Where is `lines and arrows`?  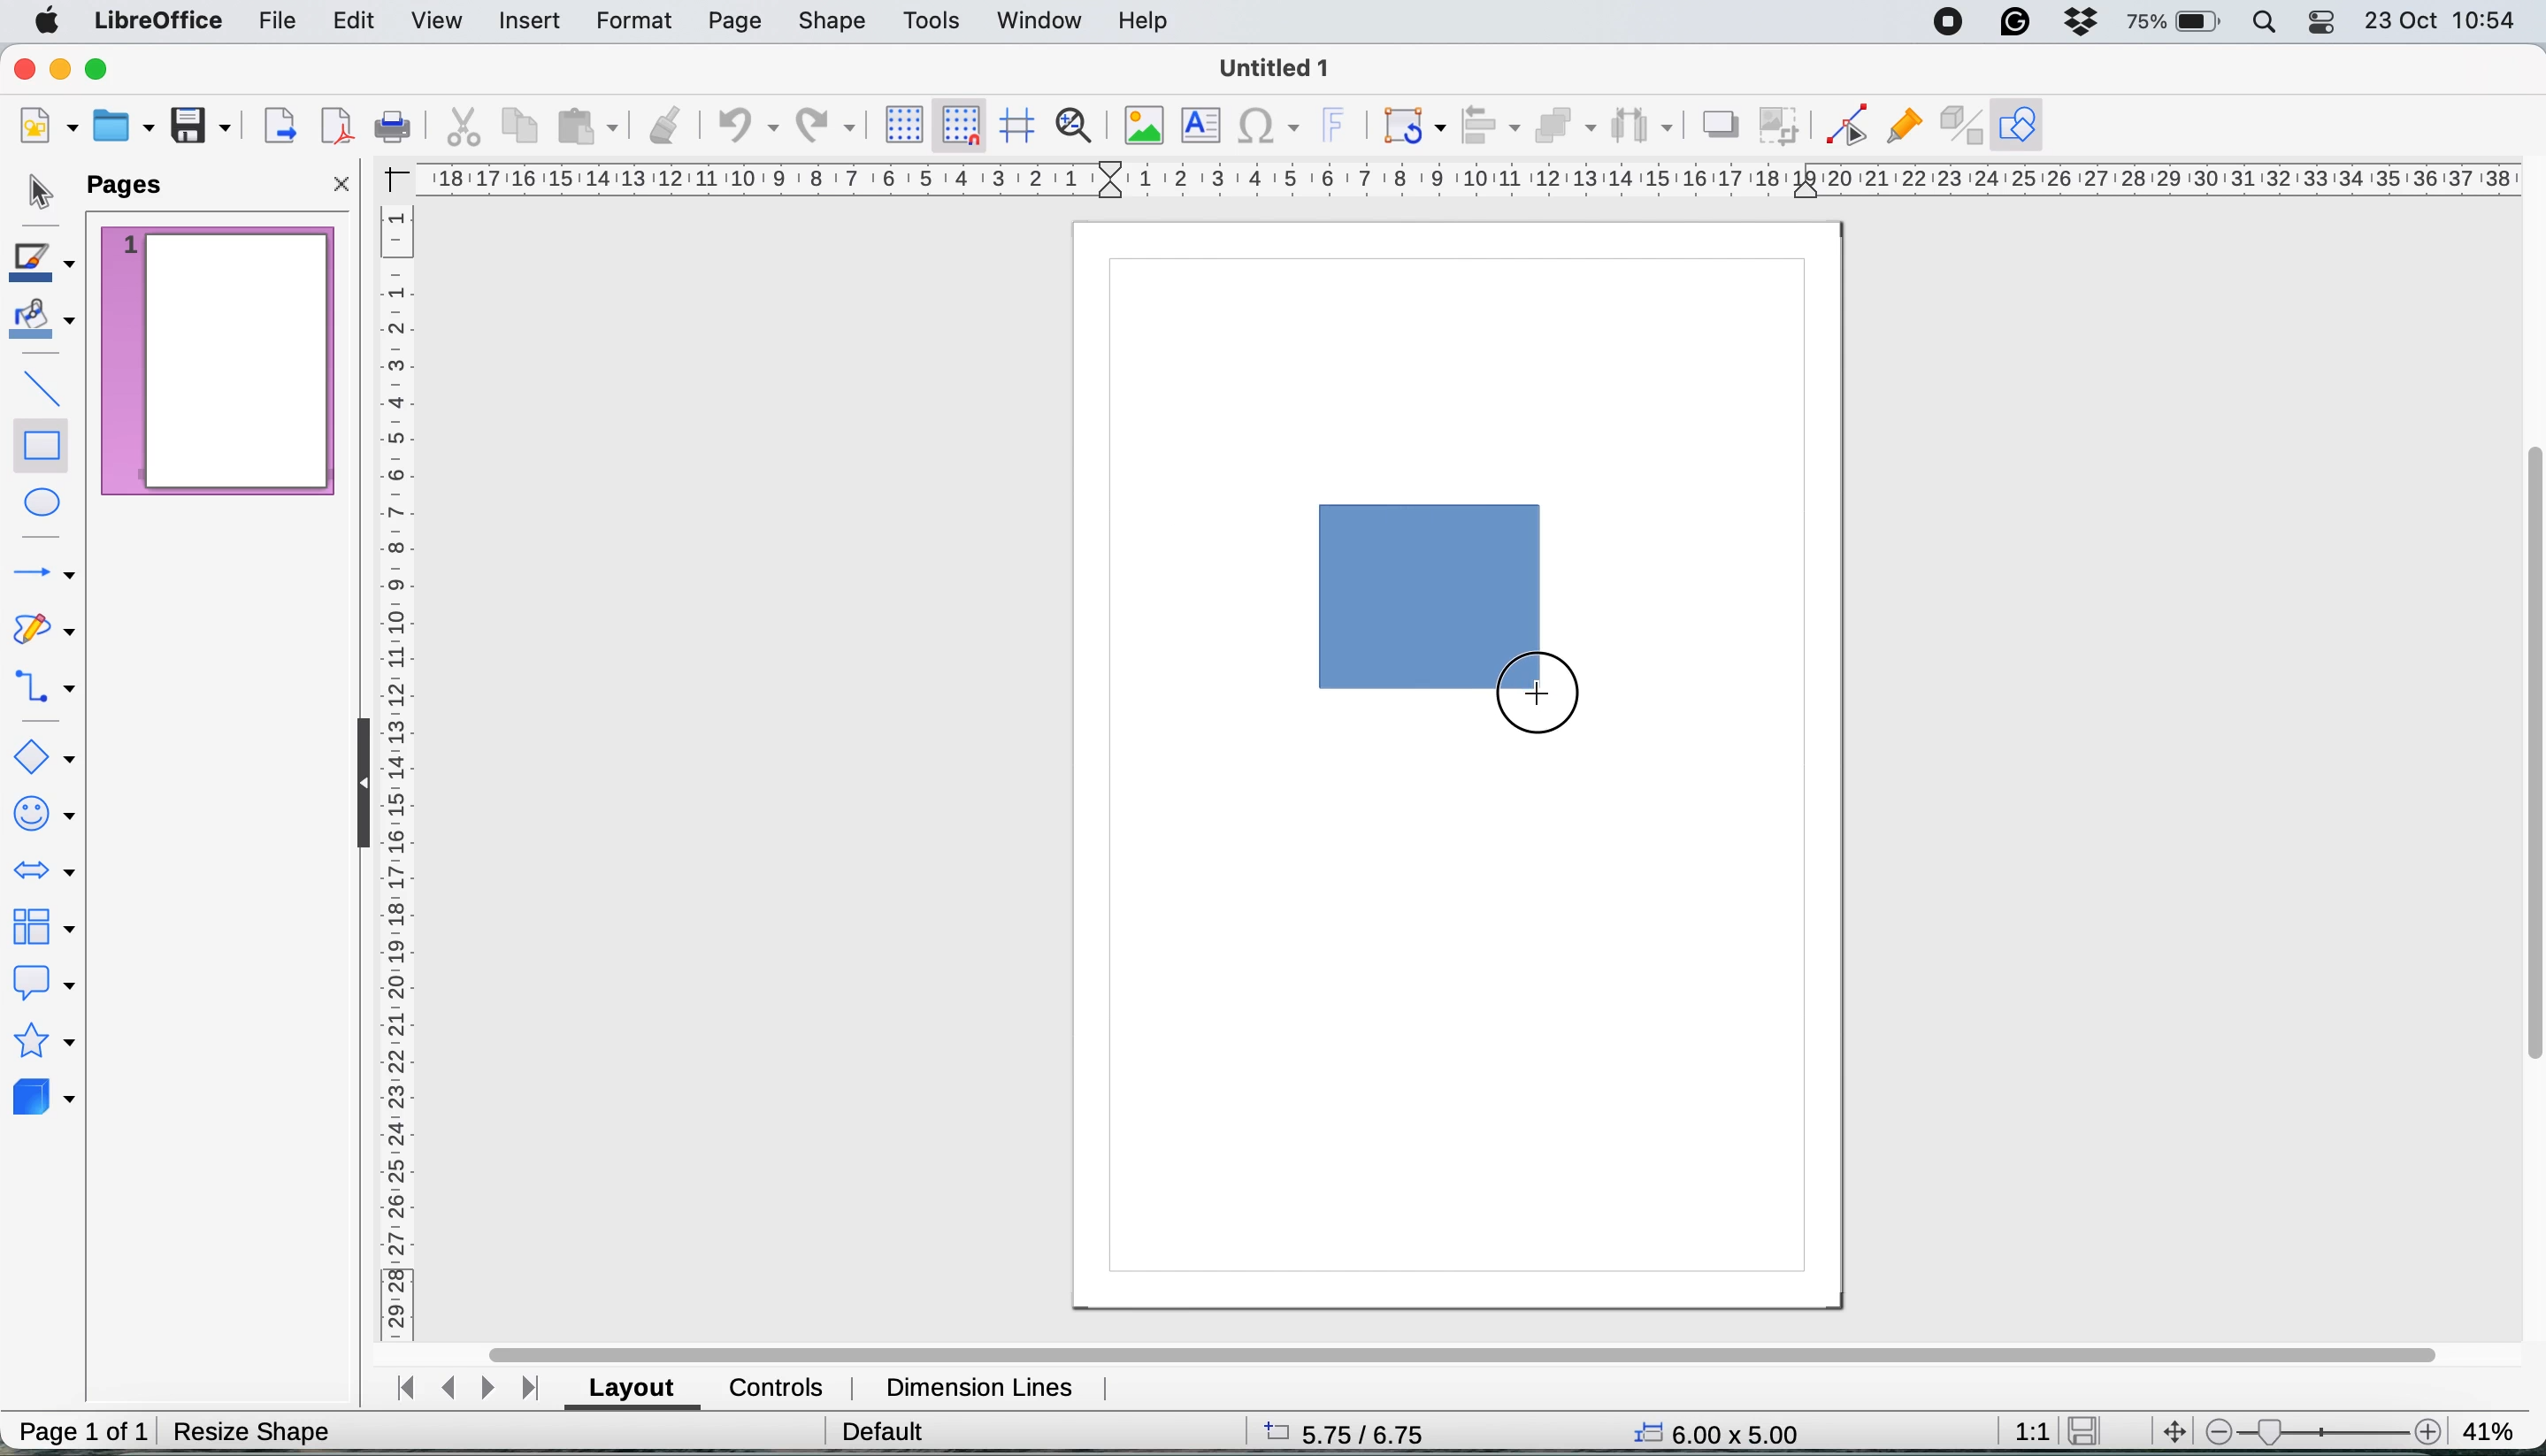 lines and arrows is located at coordinates (42, 575).